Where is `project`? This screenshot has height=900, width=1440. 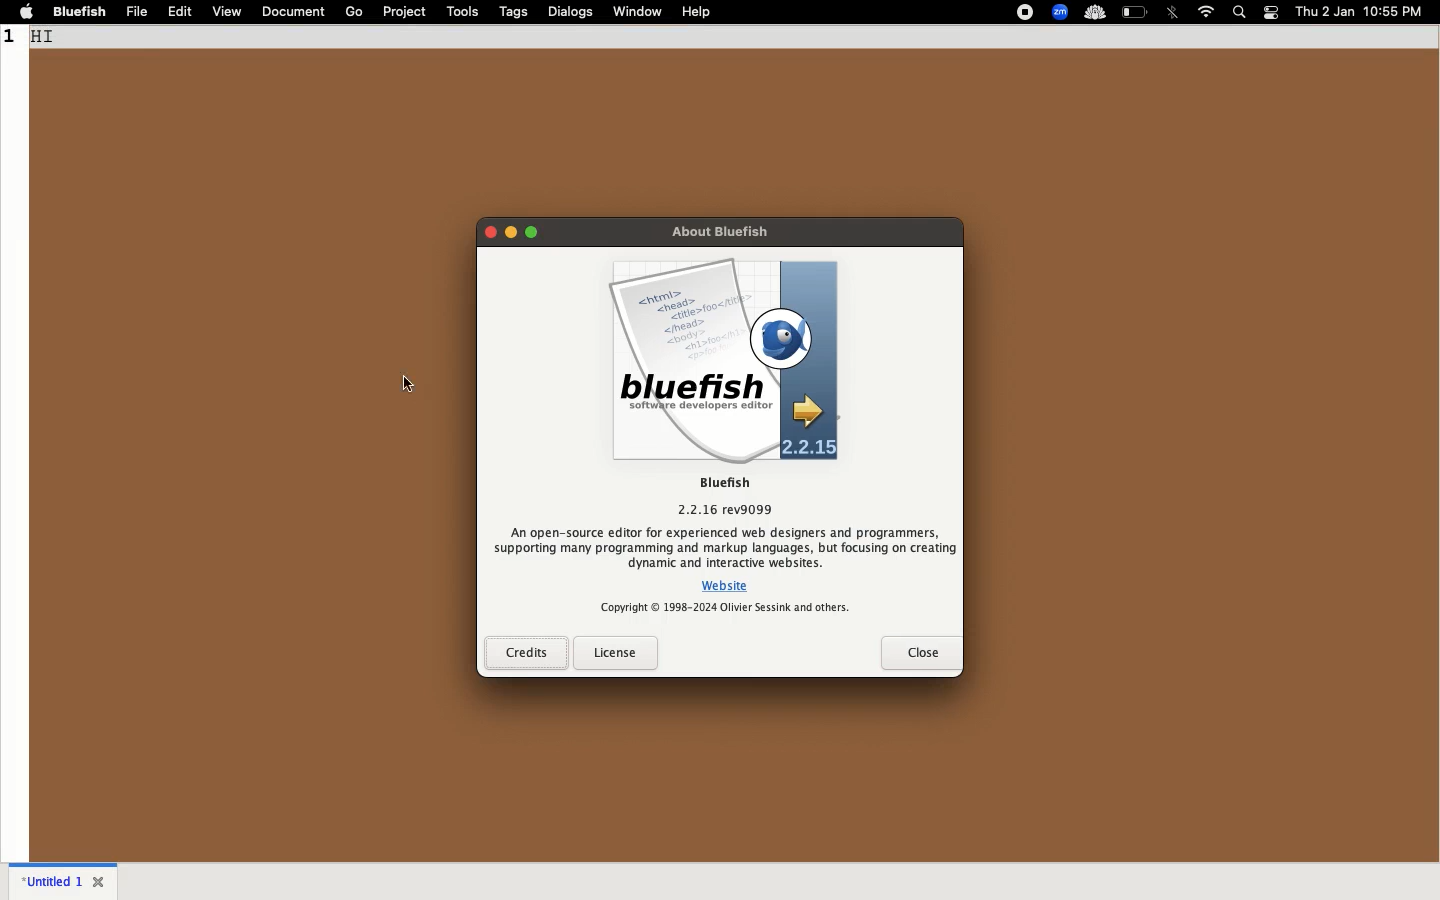 project is located at coordinates (406, 11).